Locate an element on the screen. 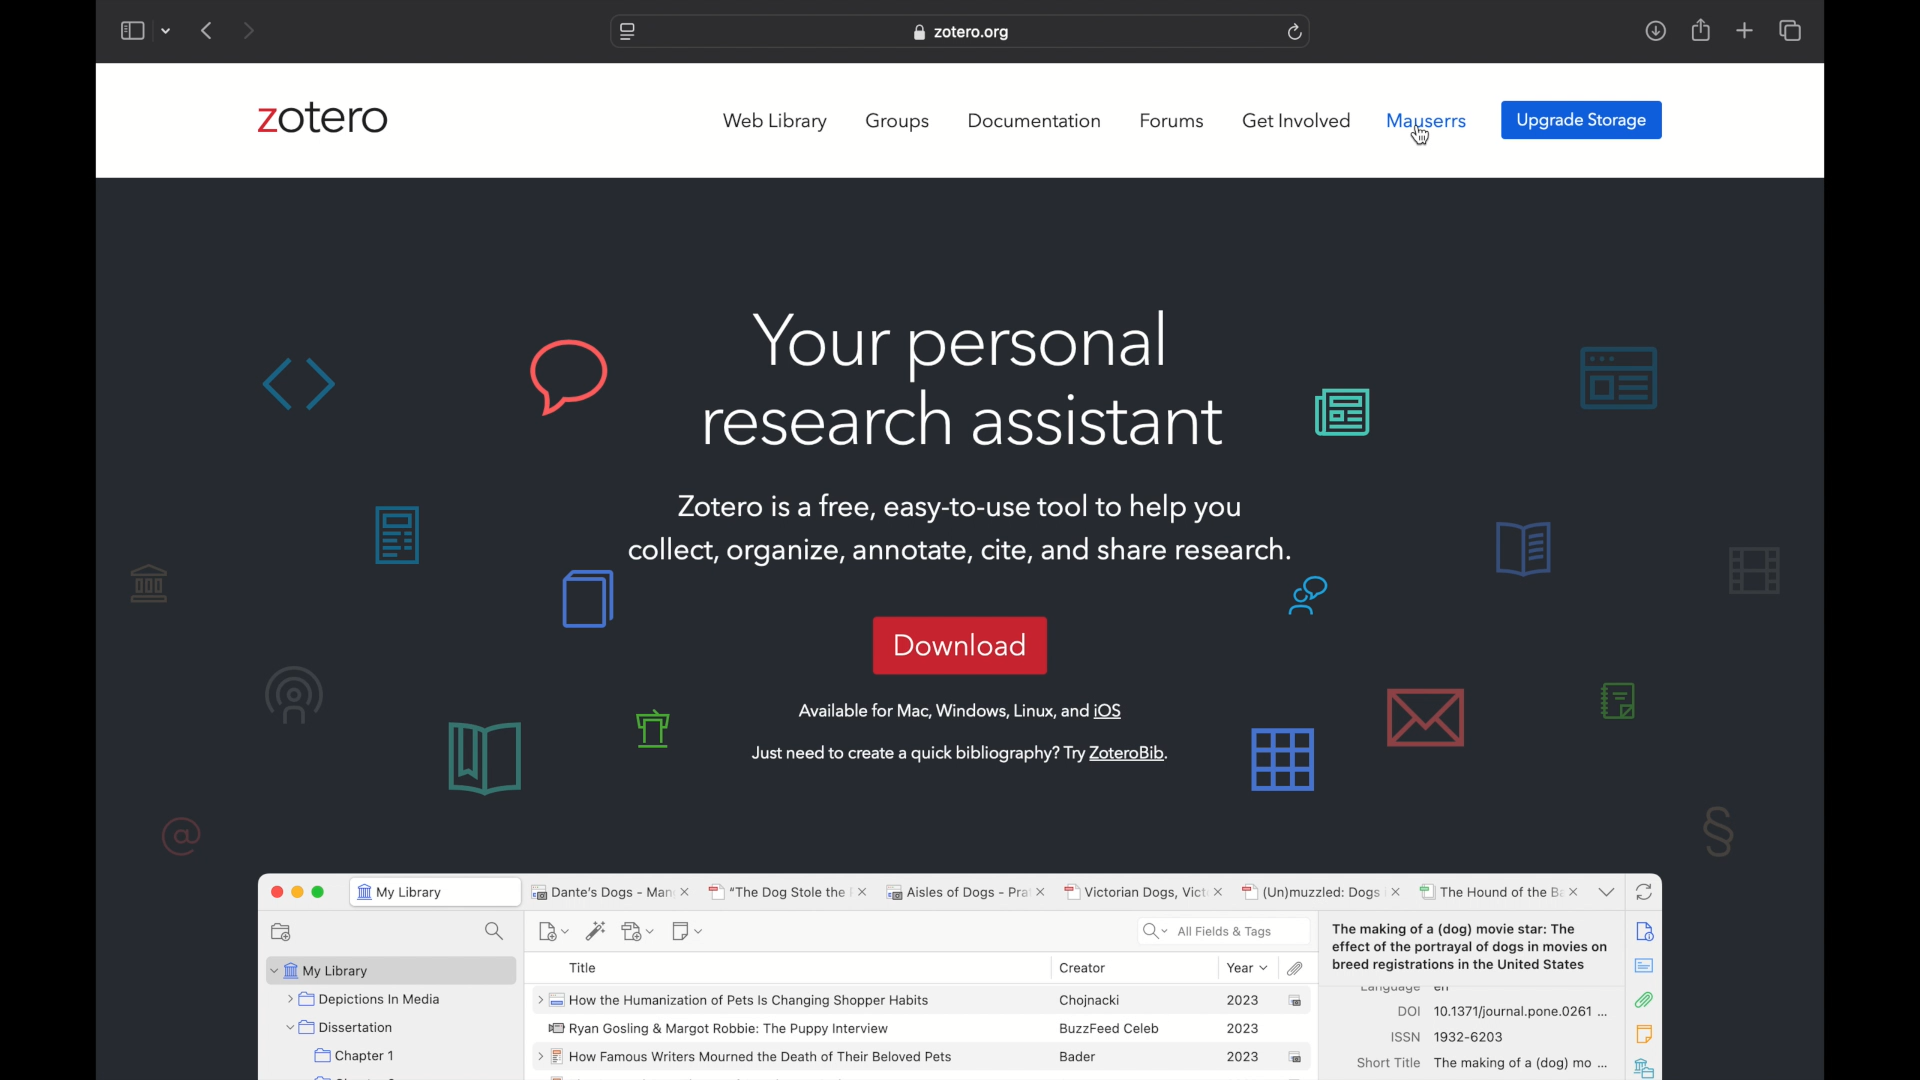 Image resolution: width=1920 pixels, height=1080 pixels. background graphics is located at coordinates (1720, 831).